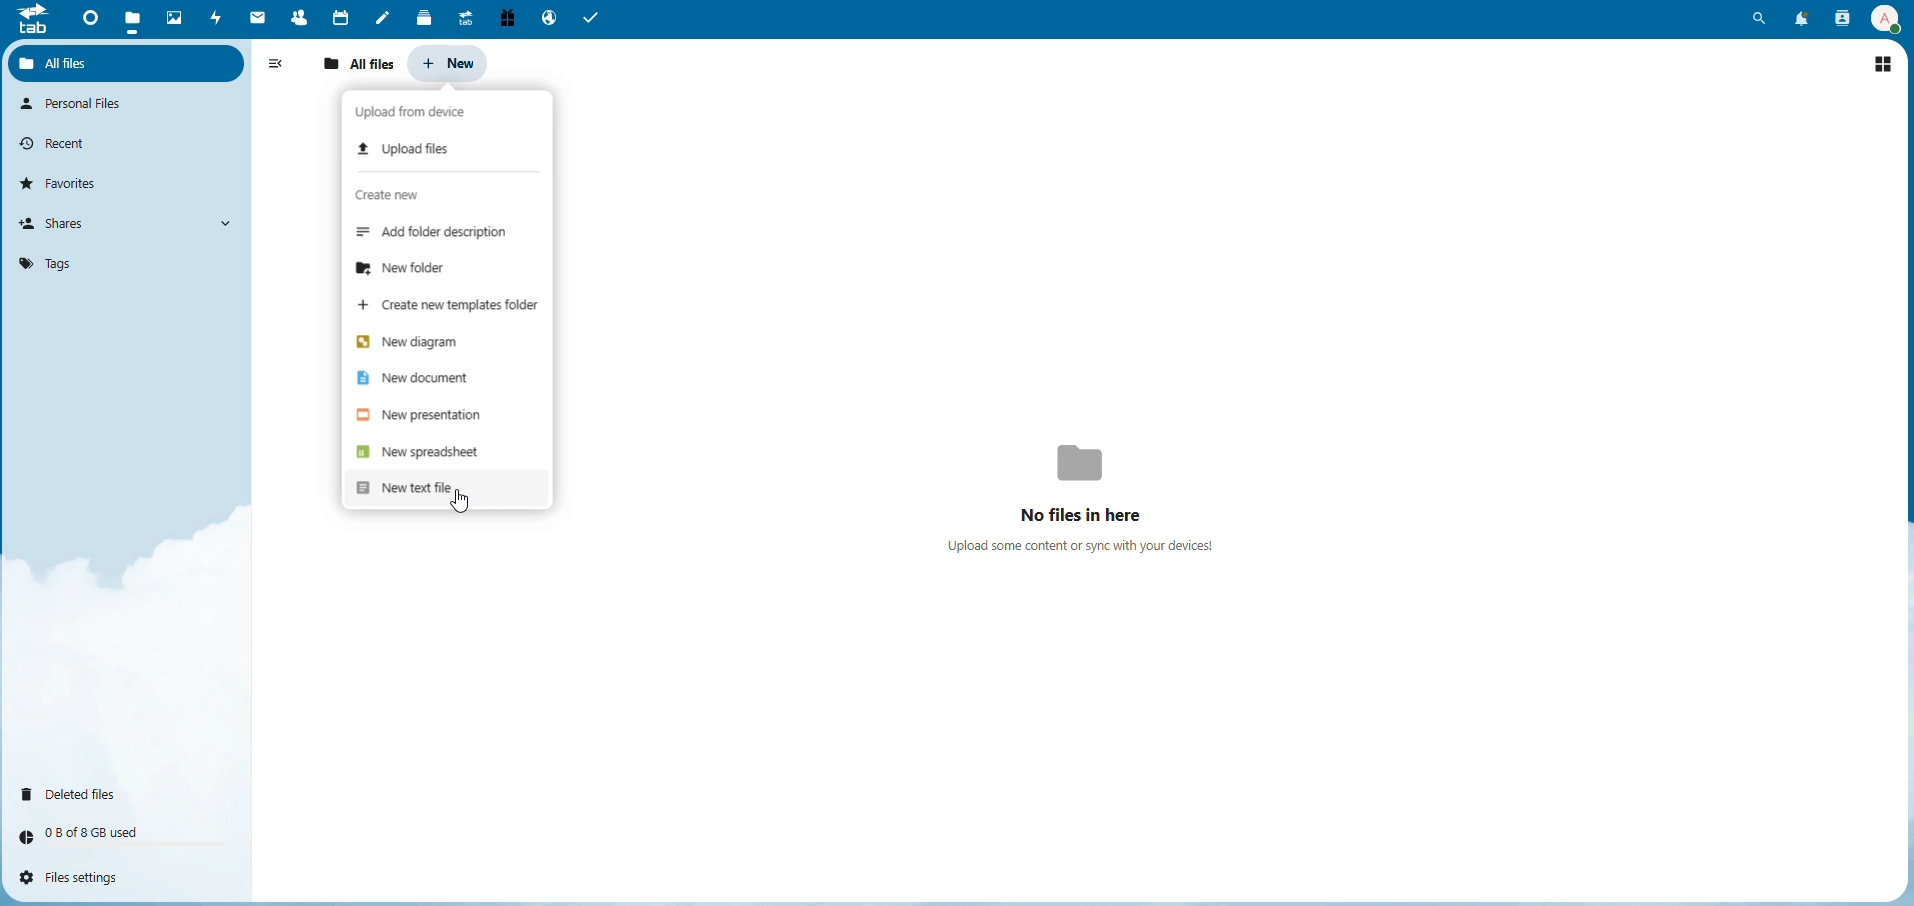 Image resolution: width=1914 pixels, height=906 pixels. I want to click on Files Settings, so click(80, 878).